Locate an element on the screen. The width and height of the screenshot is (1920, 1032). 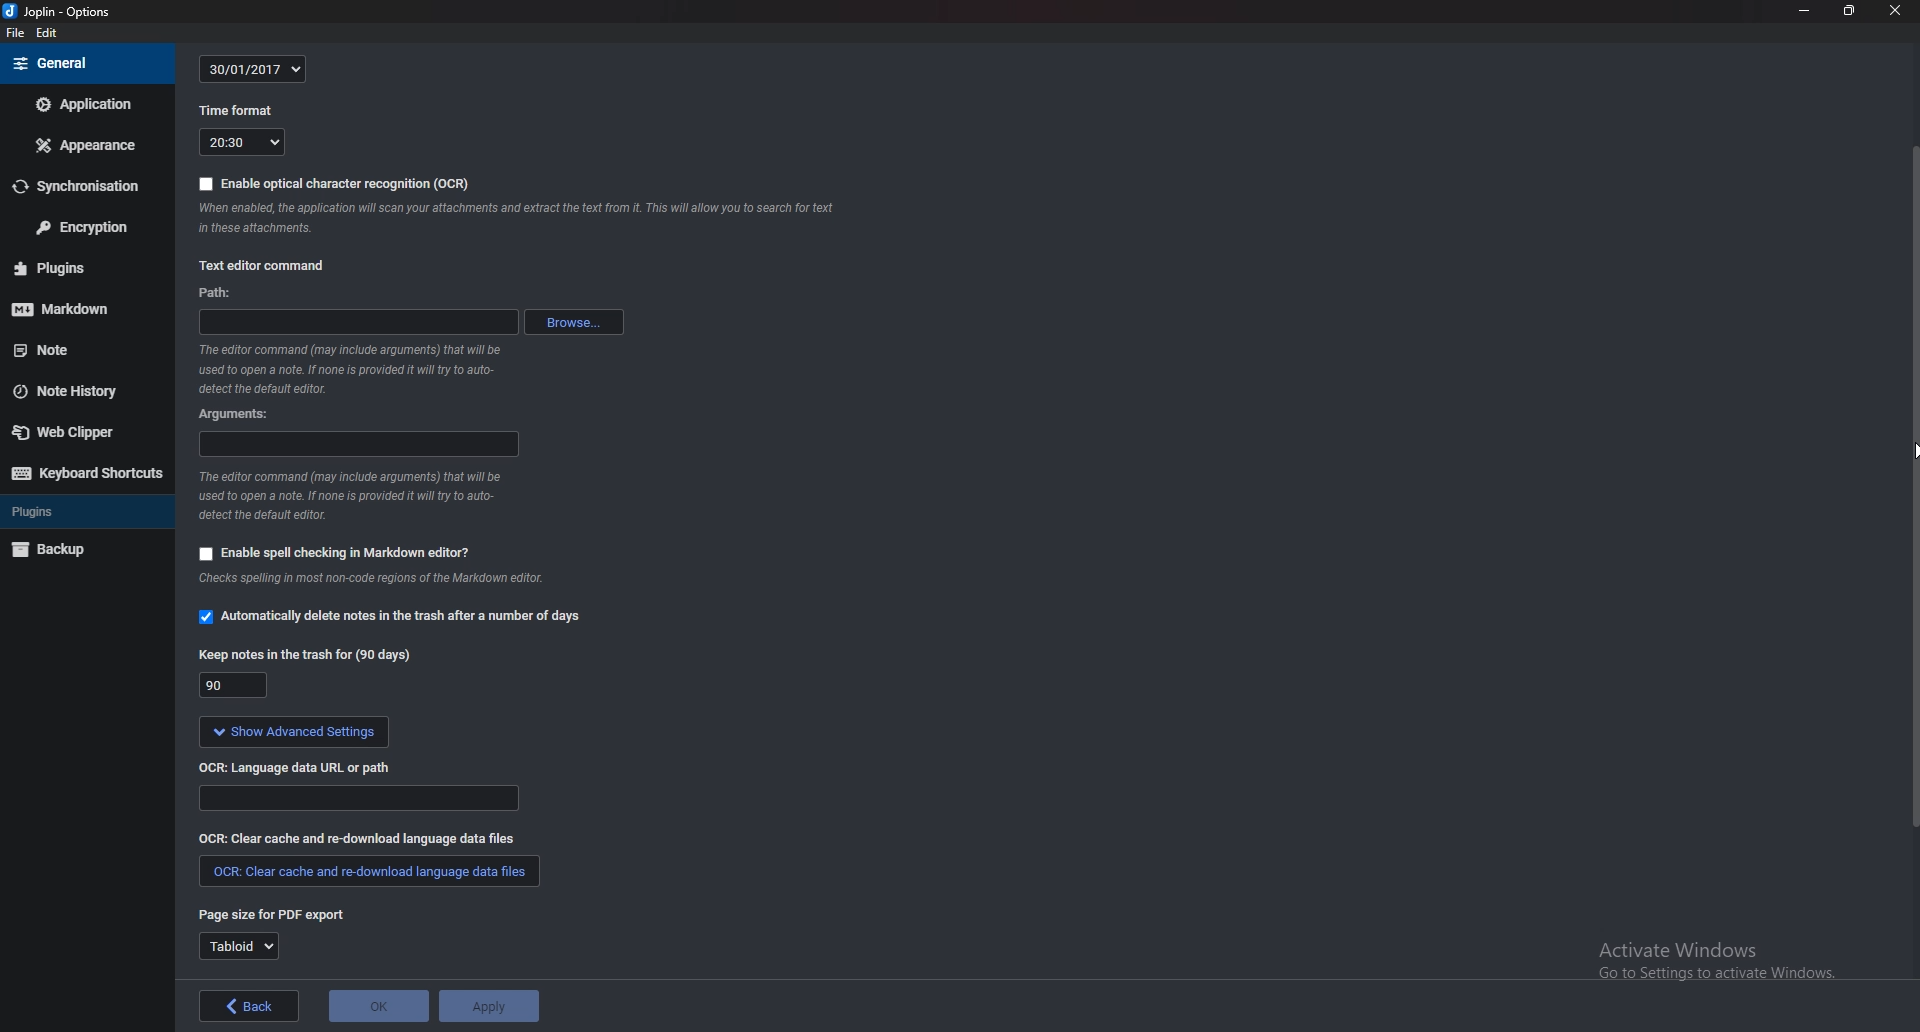
note is located at coordinates (68, 350).